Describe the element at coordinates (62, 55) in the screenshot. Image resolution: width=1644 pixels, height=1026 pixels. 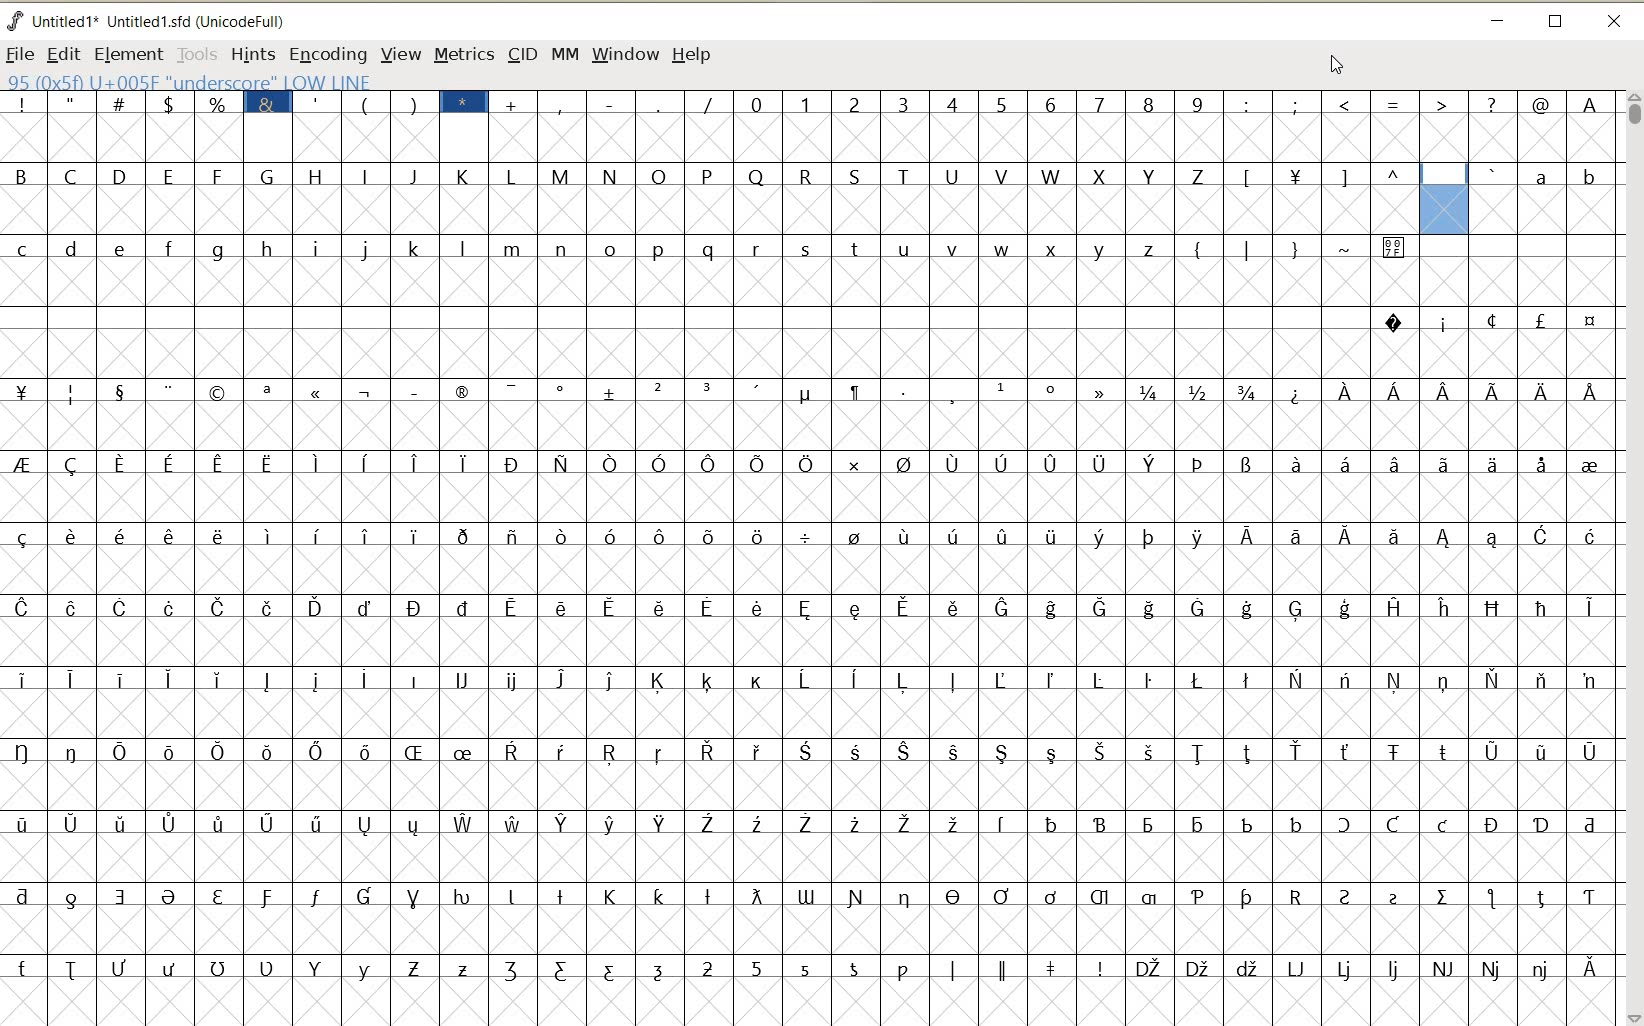
I see `EDIT` at that location.